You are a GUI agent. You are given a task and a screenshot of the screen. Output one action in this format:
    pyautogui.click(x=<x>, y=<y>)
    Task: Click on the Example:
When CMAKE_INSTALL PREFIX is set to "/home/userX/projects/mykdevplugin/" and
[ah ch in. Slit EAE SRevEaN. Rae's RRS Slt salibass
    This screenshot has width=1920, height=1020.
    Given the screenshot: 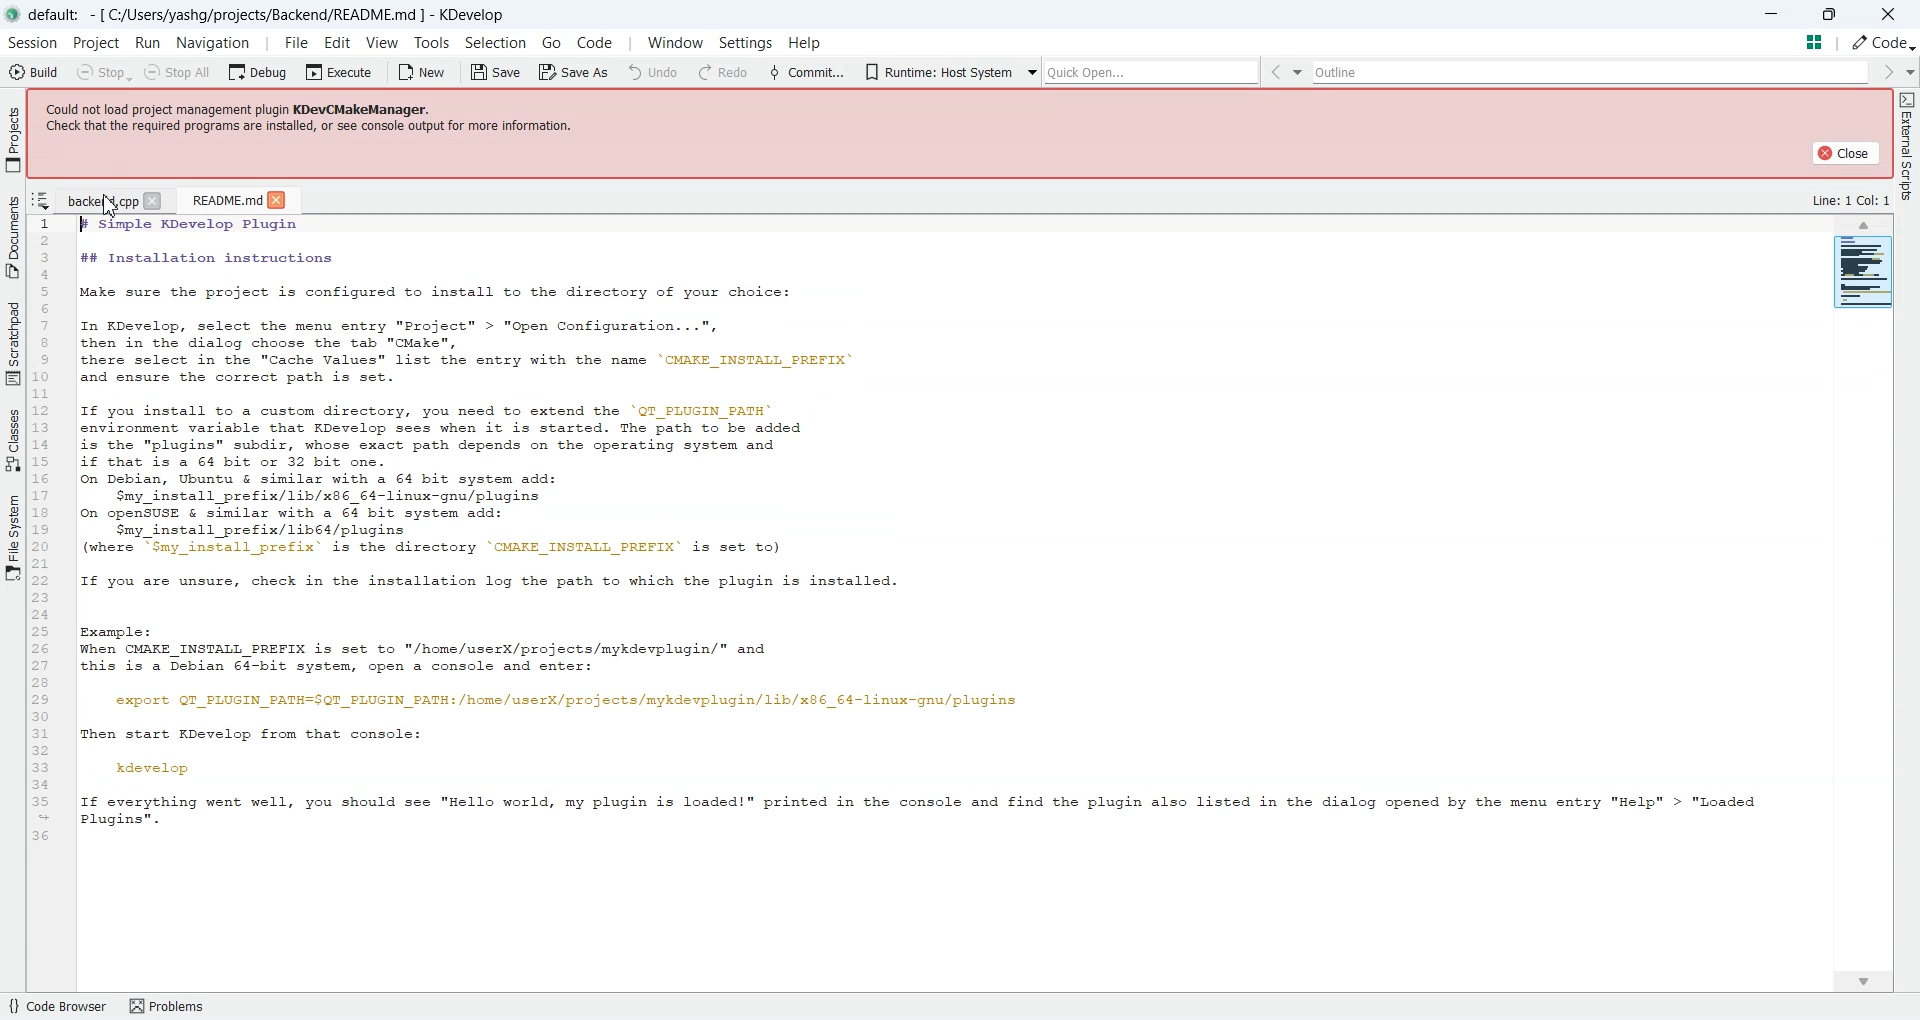 What is the action you would take?
    pyautogui.click(x=431, y=648)
    